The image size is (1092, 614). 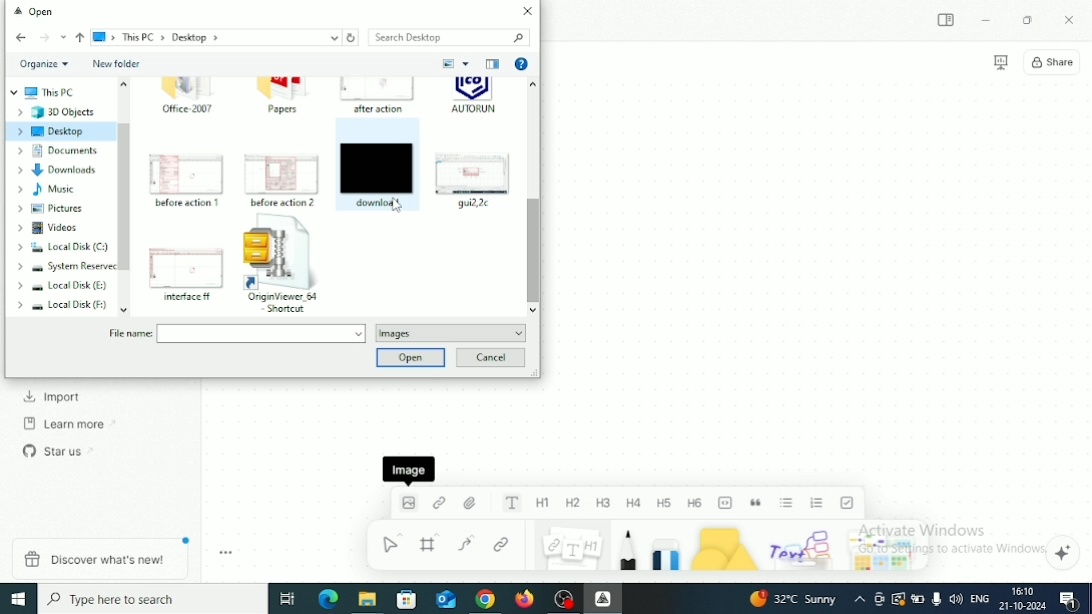 What do you see at coordinates (726, 503) in the screenshot?
I see `Code block` at bounding box center [726, 503].